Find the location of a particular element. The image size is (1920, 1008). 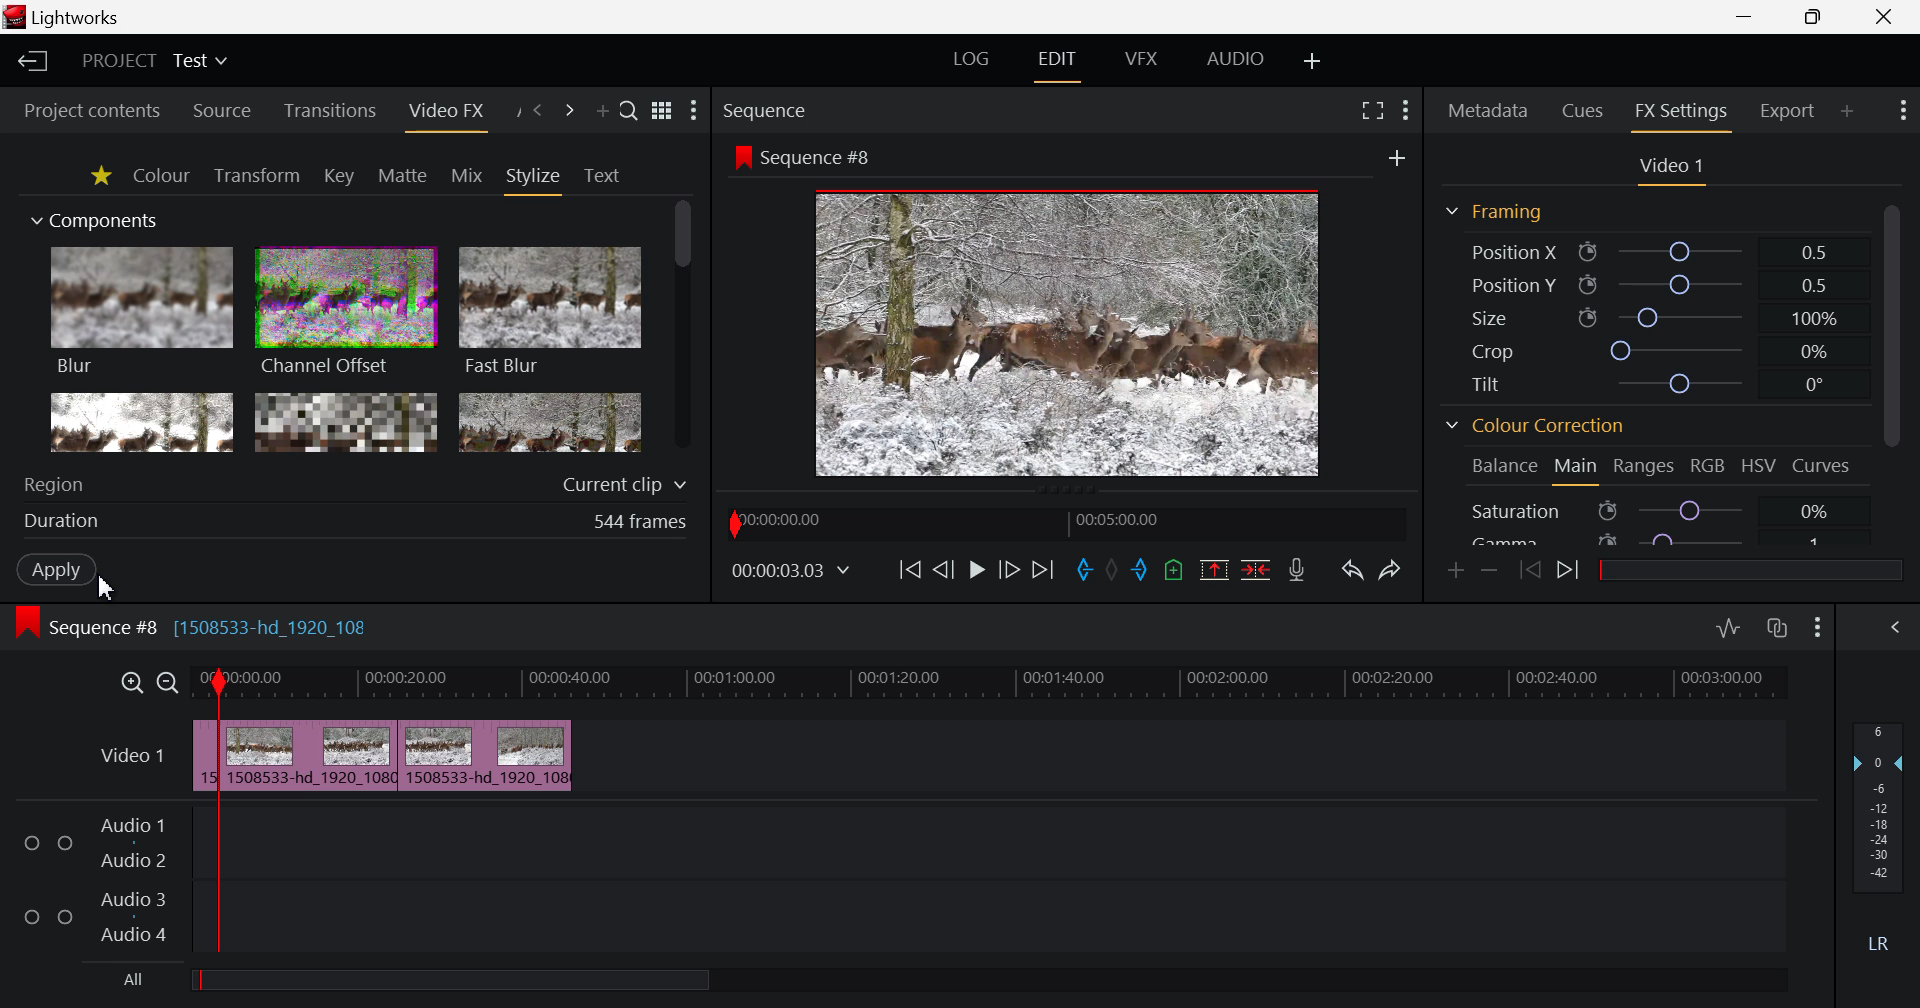

Sequence #8 [1508533-hd_1920_108 is located at coordinates (227, 625).